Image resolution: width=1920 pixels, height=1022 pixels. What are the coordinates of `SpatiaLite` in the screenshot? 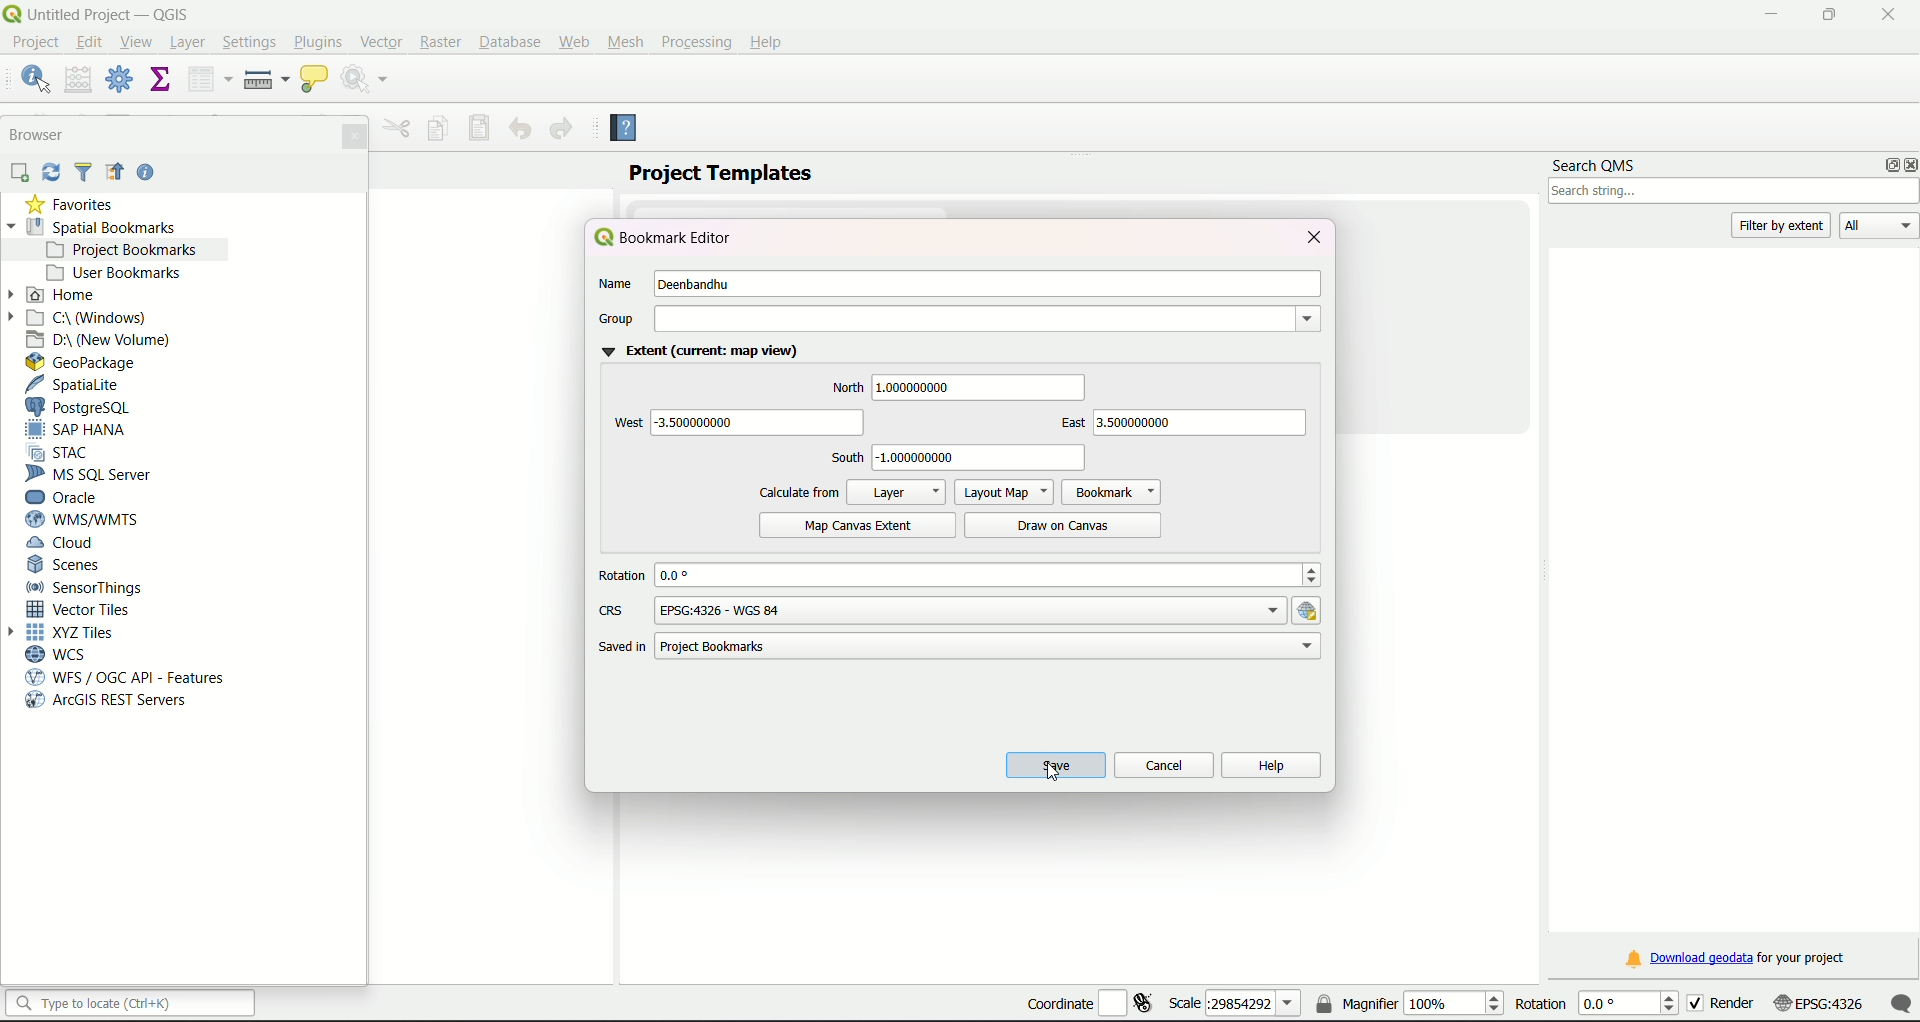 It's located at (77, 385).